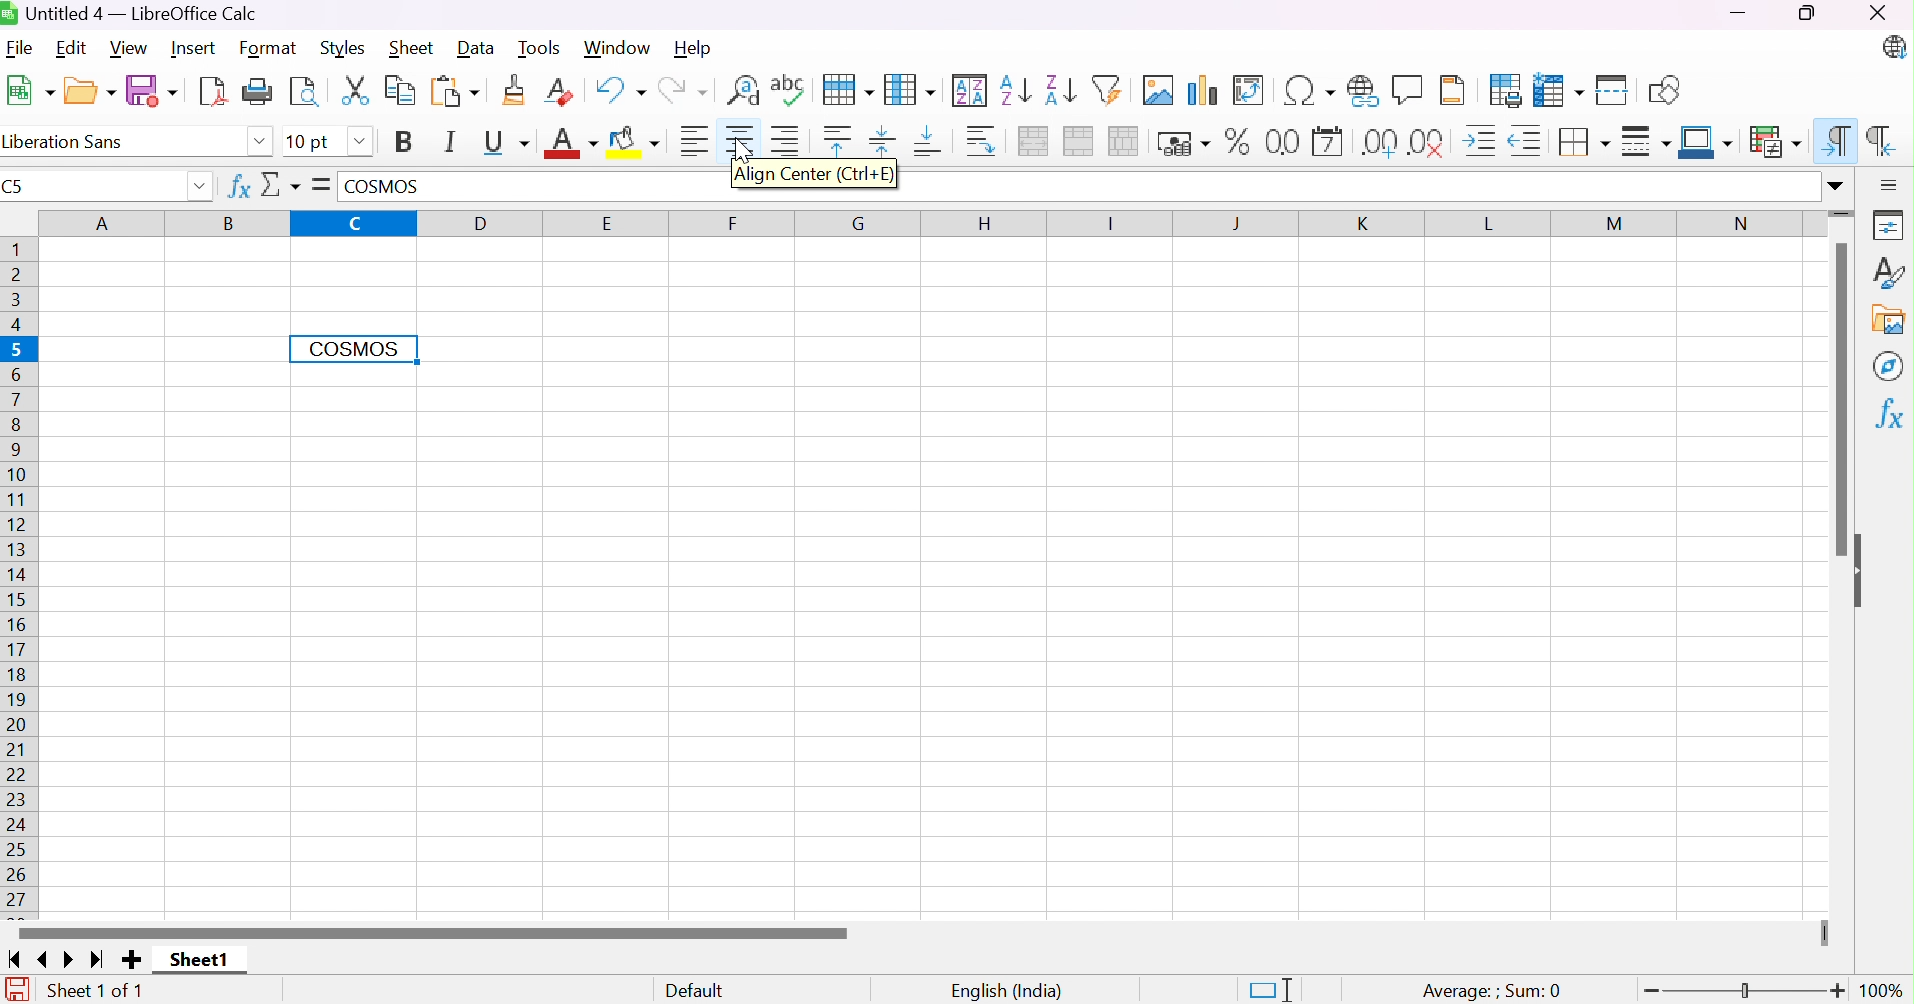  I want to click on English (India), so click(1010, 993).